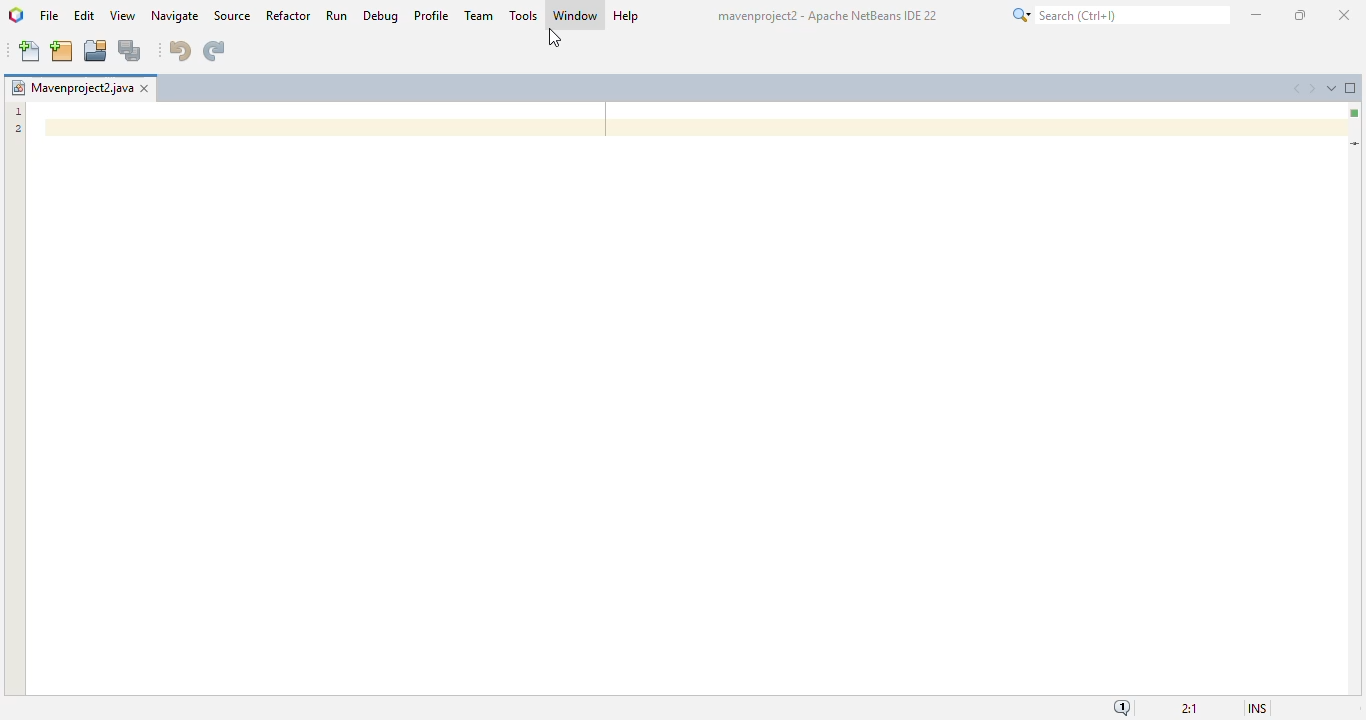 The height and width of the screenshot is (720, 1366). I want to click on maximize window, so click(1351, 89).